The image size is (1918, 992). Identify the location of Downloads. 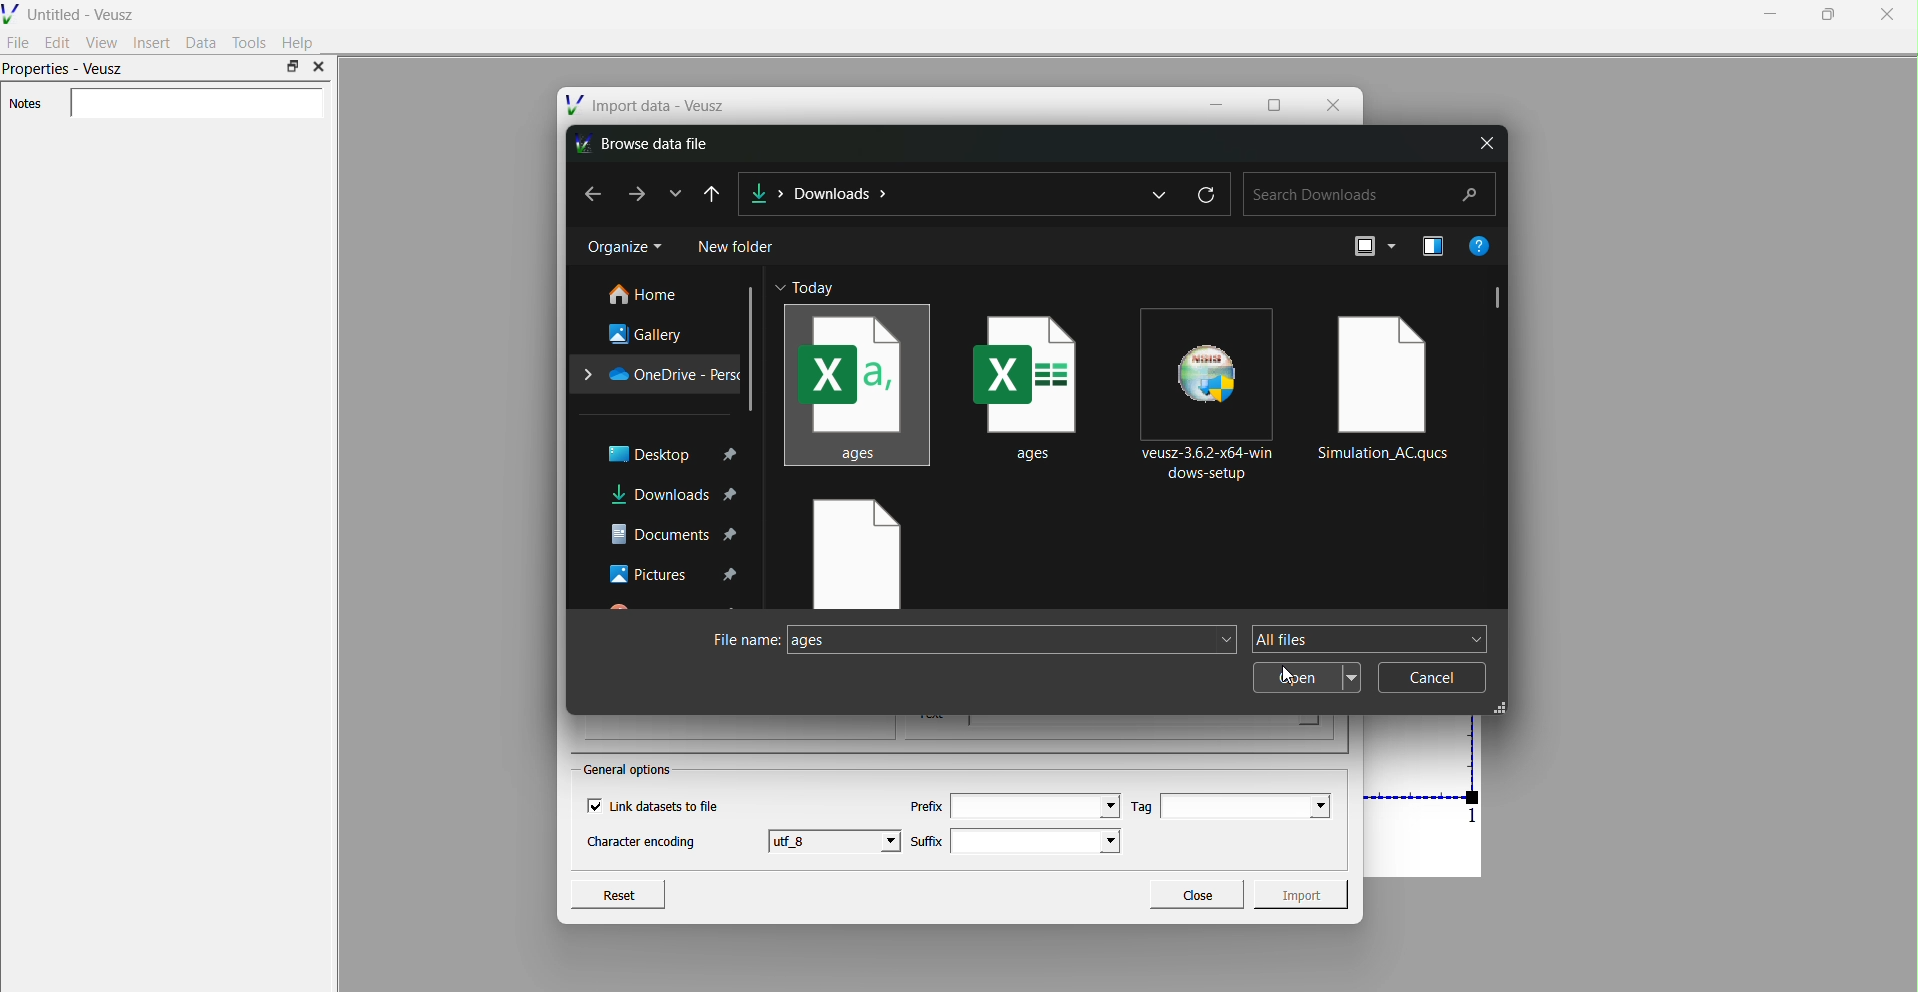
(768, 191).